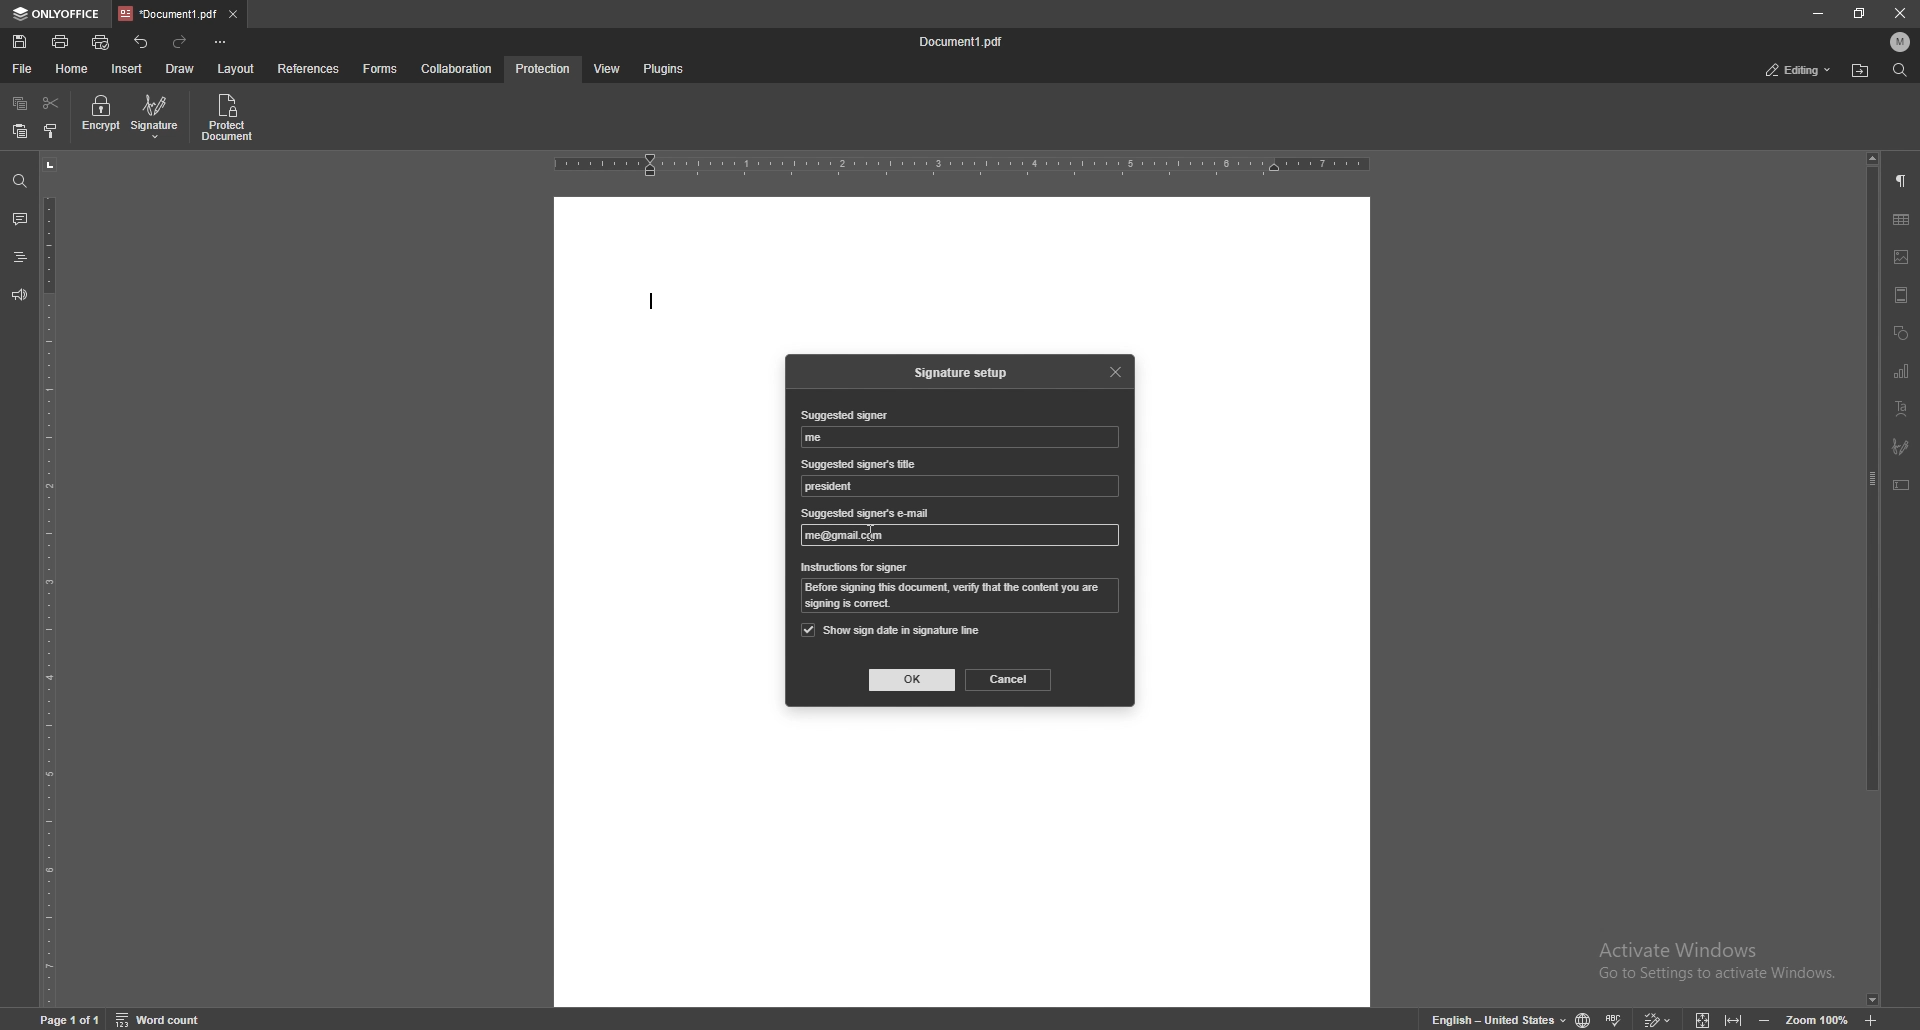  Describe the element at coordinates (1902, 257) in the screenshot. I see `image` at that location.